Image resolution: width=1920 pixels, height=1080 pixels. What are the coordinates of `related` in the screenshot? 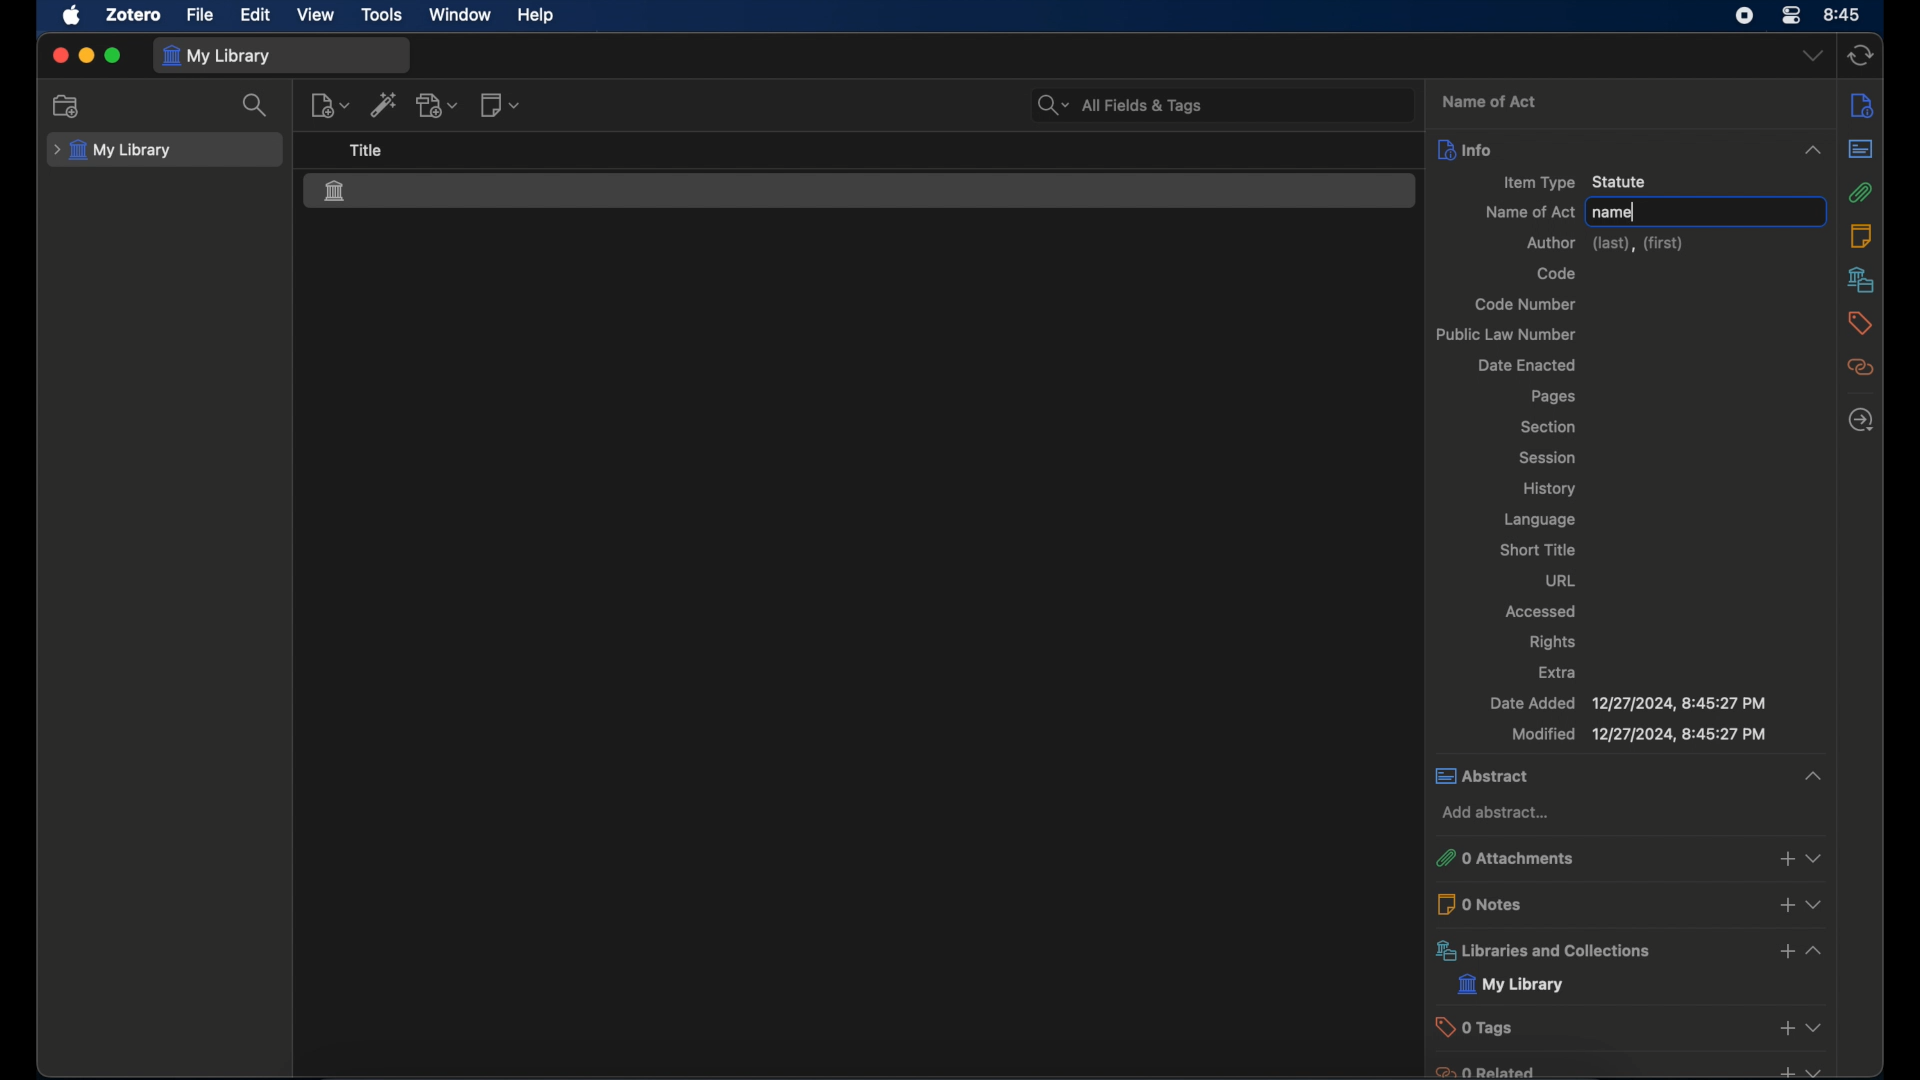 It's located at (1859, 368).